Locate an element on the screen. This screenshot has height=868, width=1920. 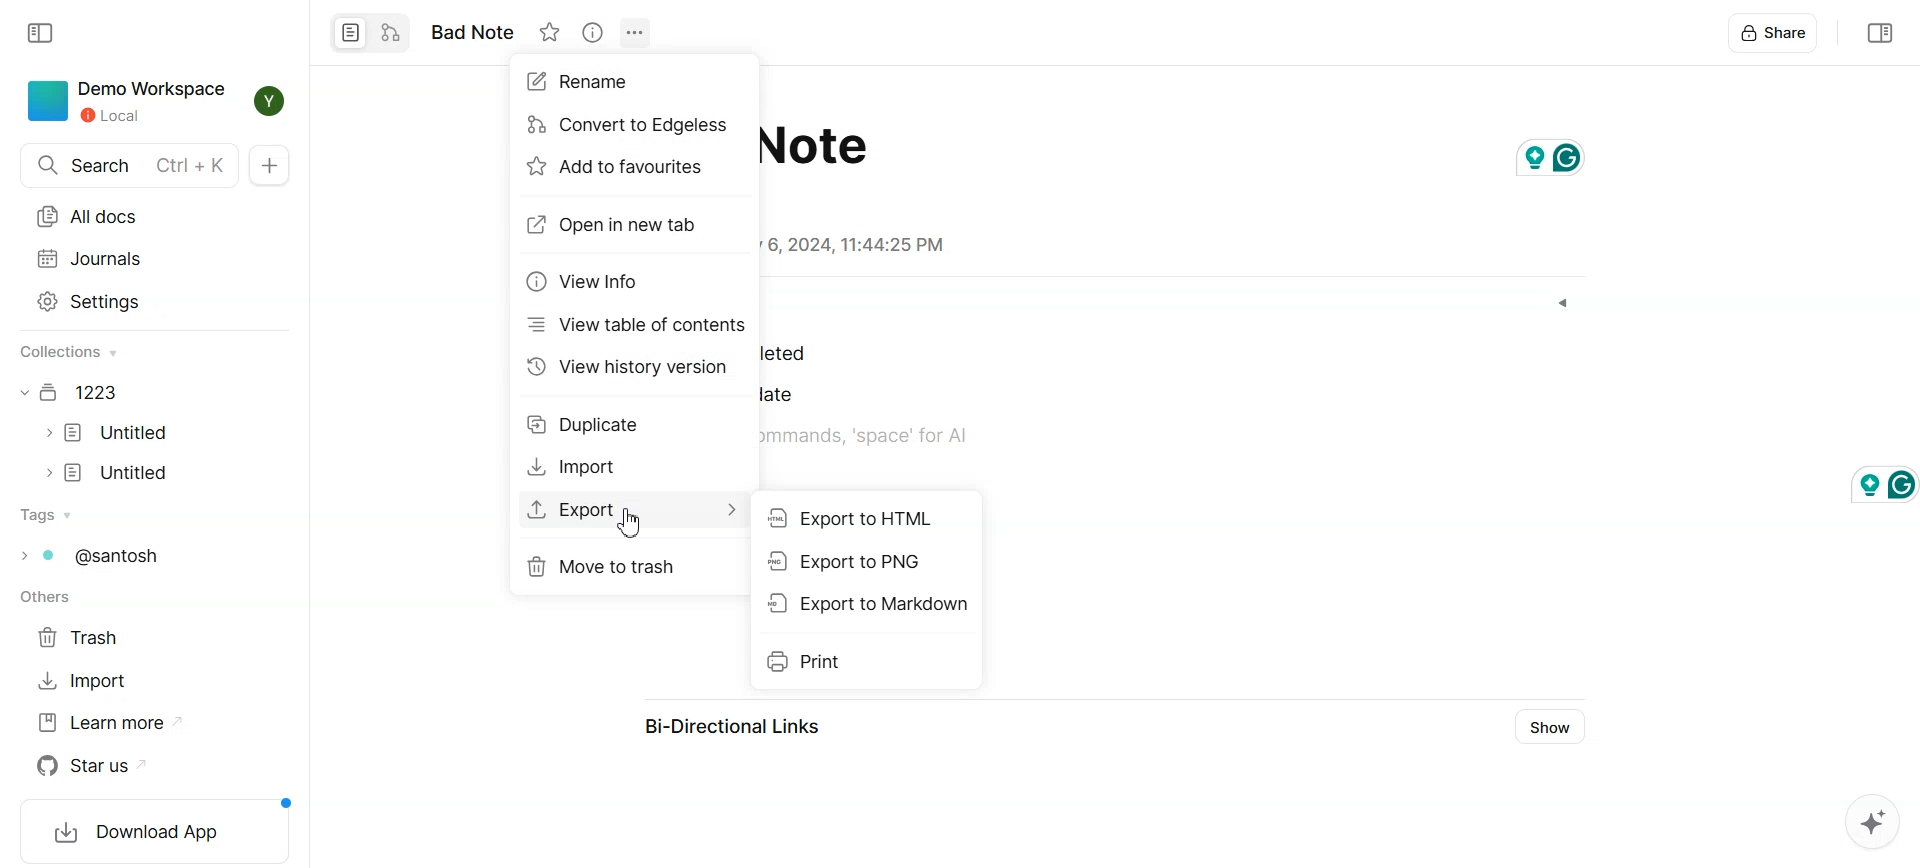
Export to HTML is located at coordinates (865, 516).